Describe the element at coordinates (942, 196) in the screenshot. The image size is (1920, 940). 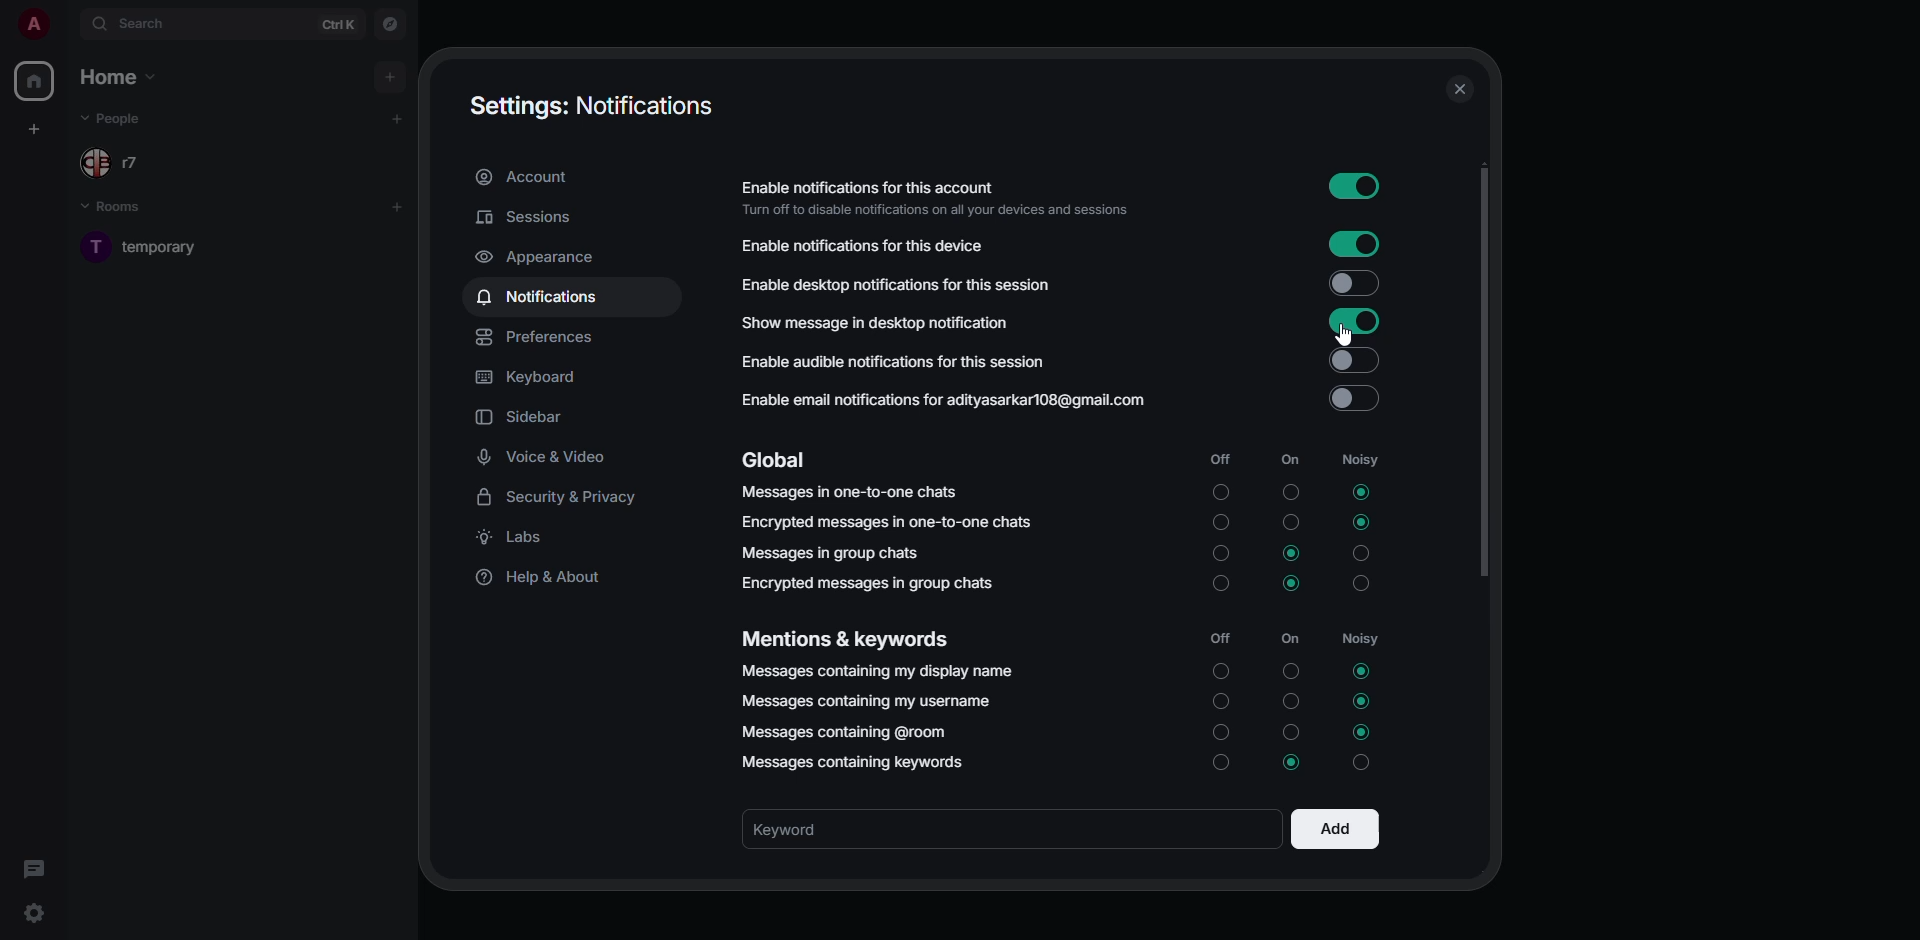
I see `enable notifications for this account` at that location.